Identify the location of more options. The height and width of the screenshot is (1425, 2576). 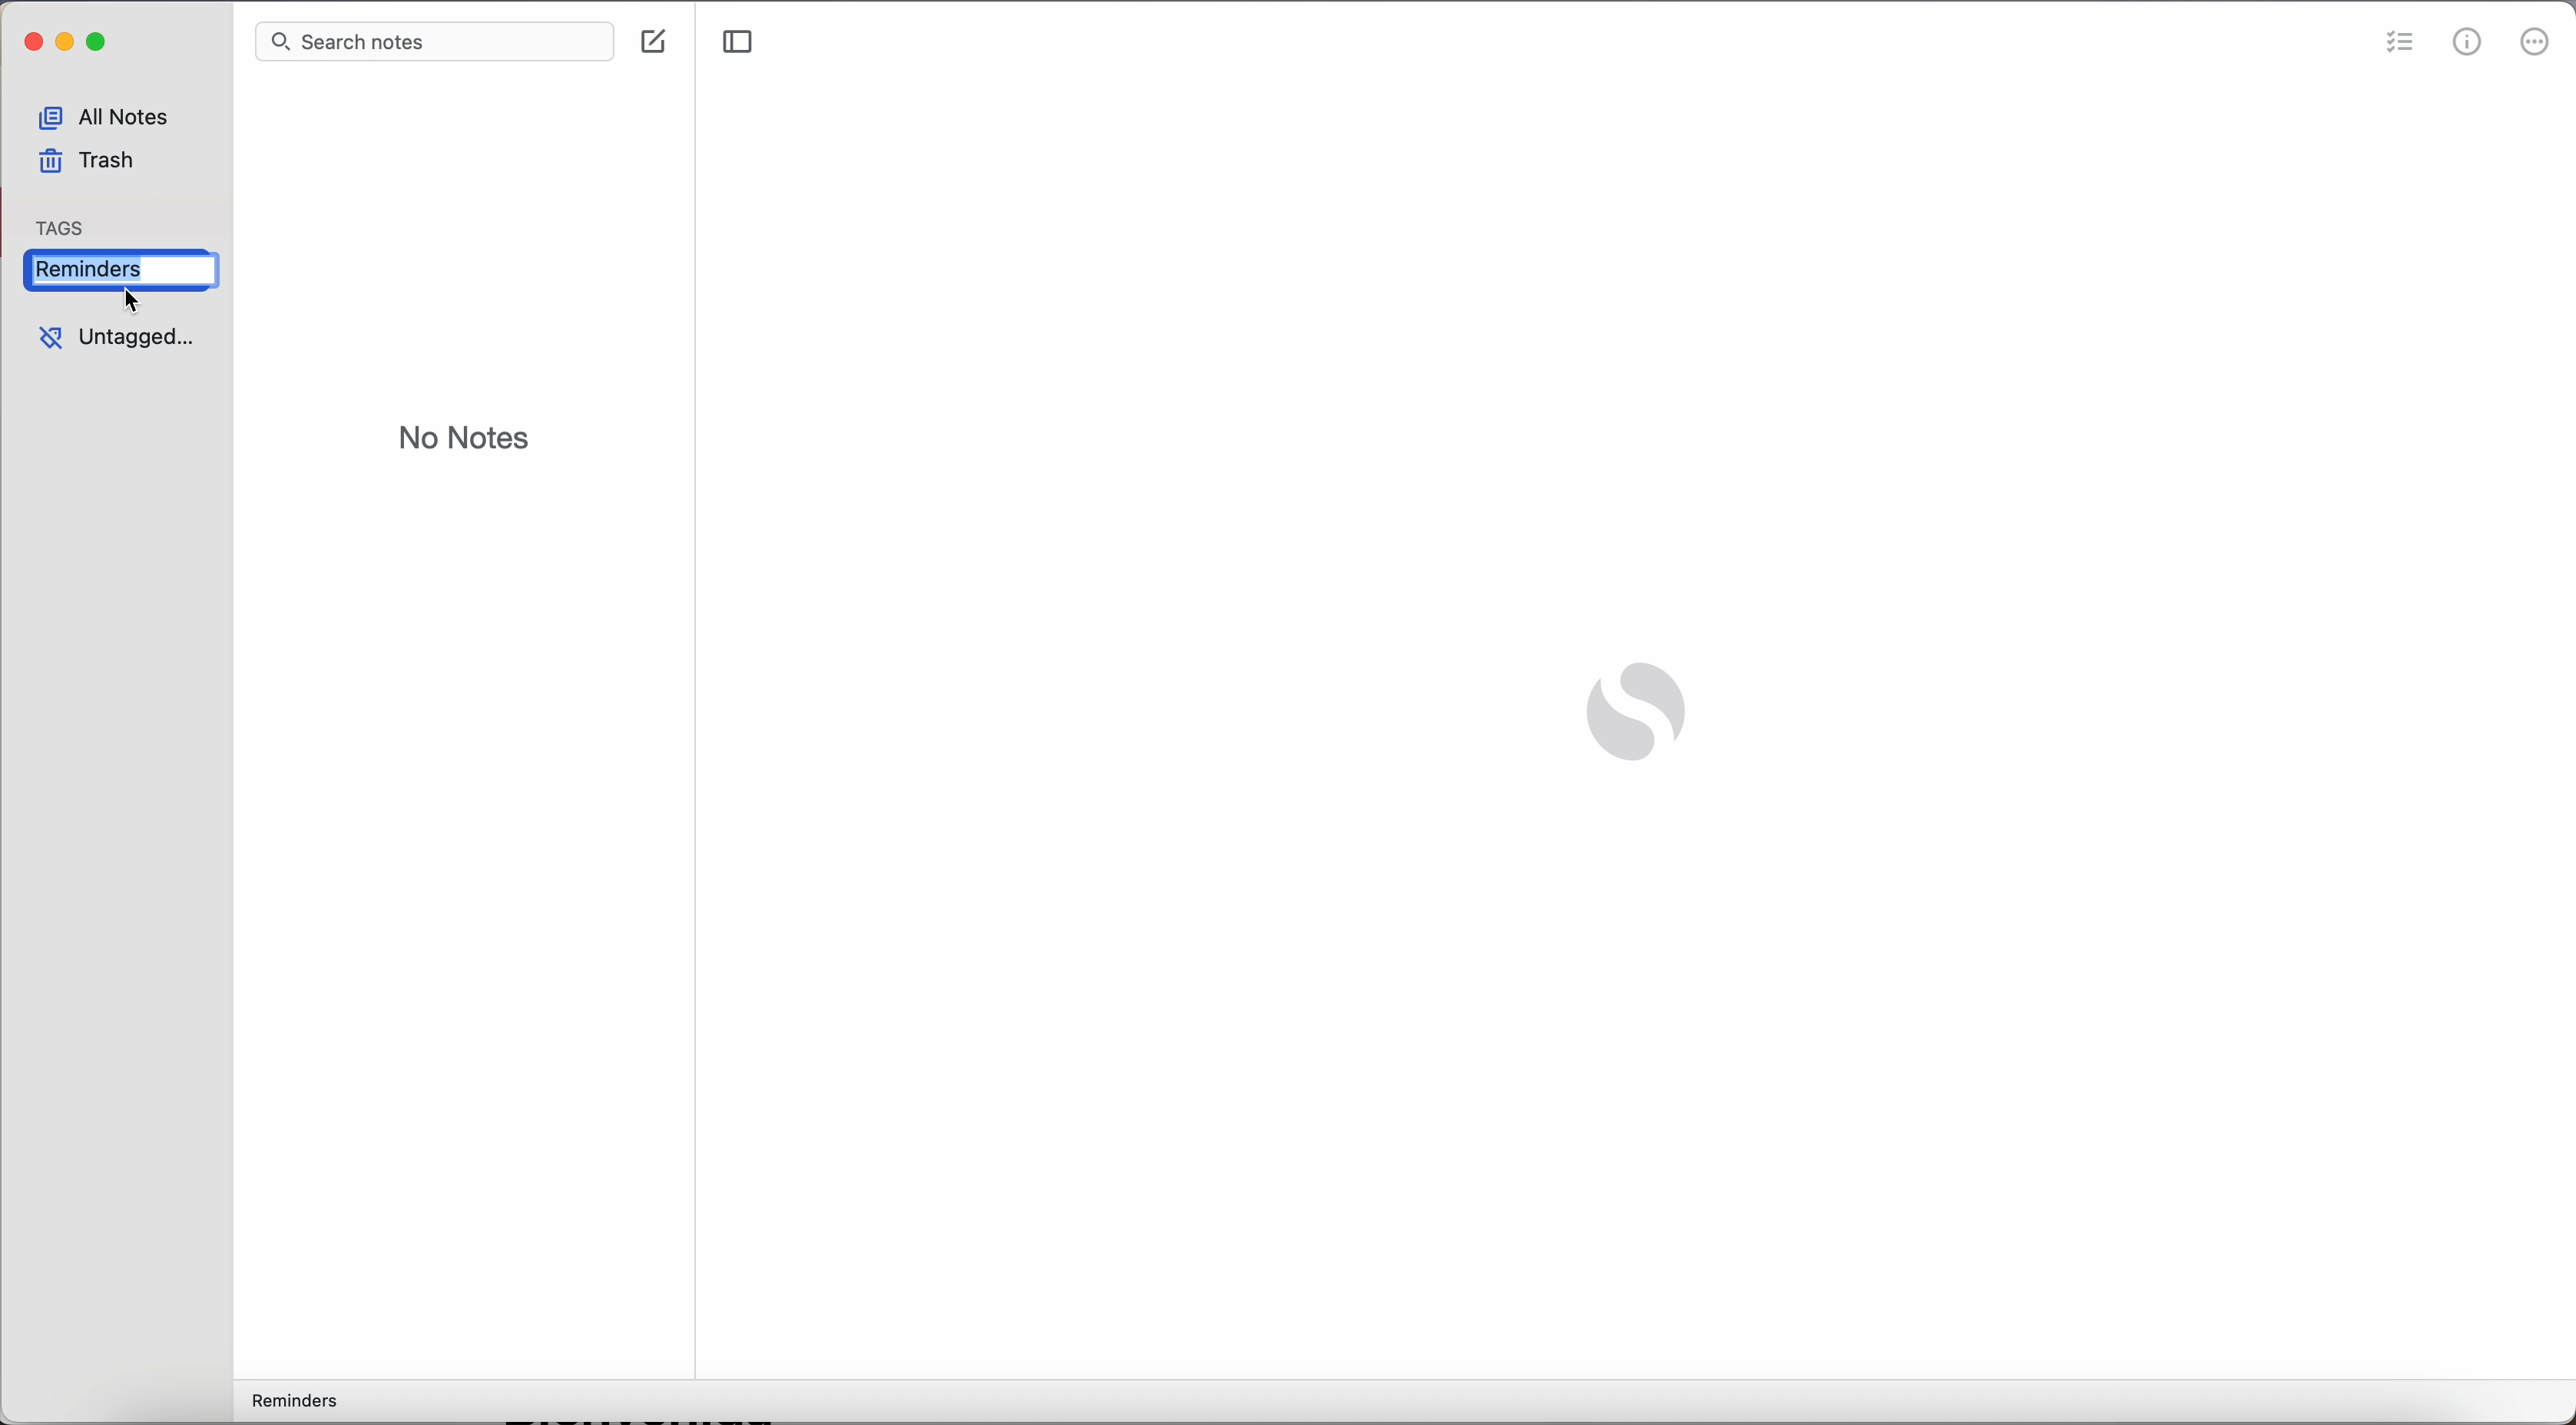
(2537, 45).